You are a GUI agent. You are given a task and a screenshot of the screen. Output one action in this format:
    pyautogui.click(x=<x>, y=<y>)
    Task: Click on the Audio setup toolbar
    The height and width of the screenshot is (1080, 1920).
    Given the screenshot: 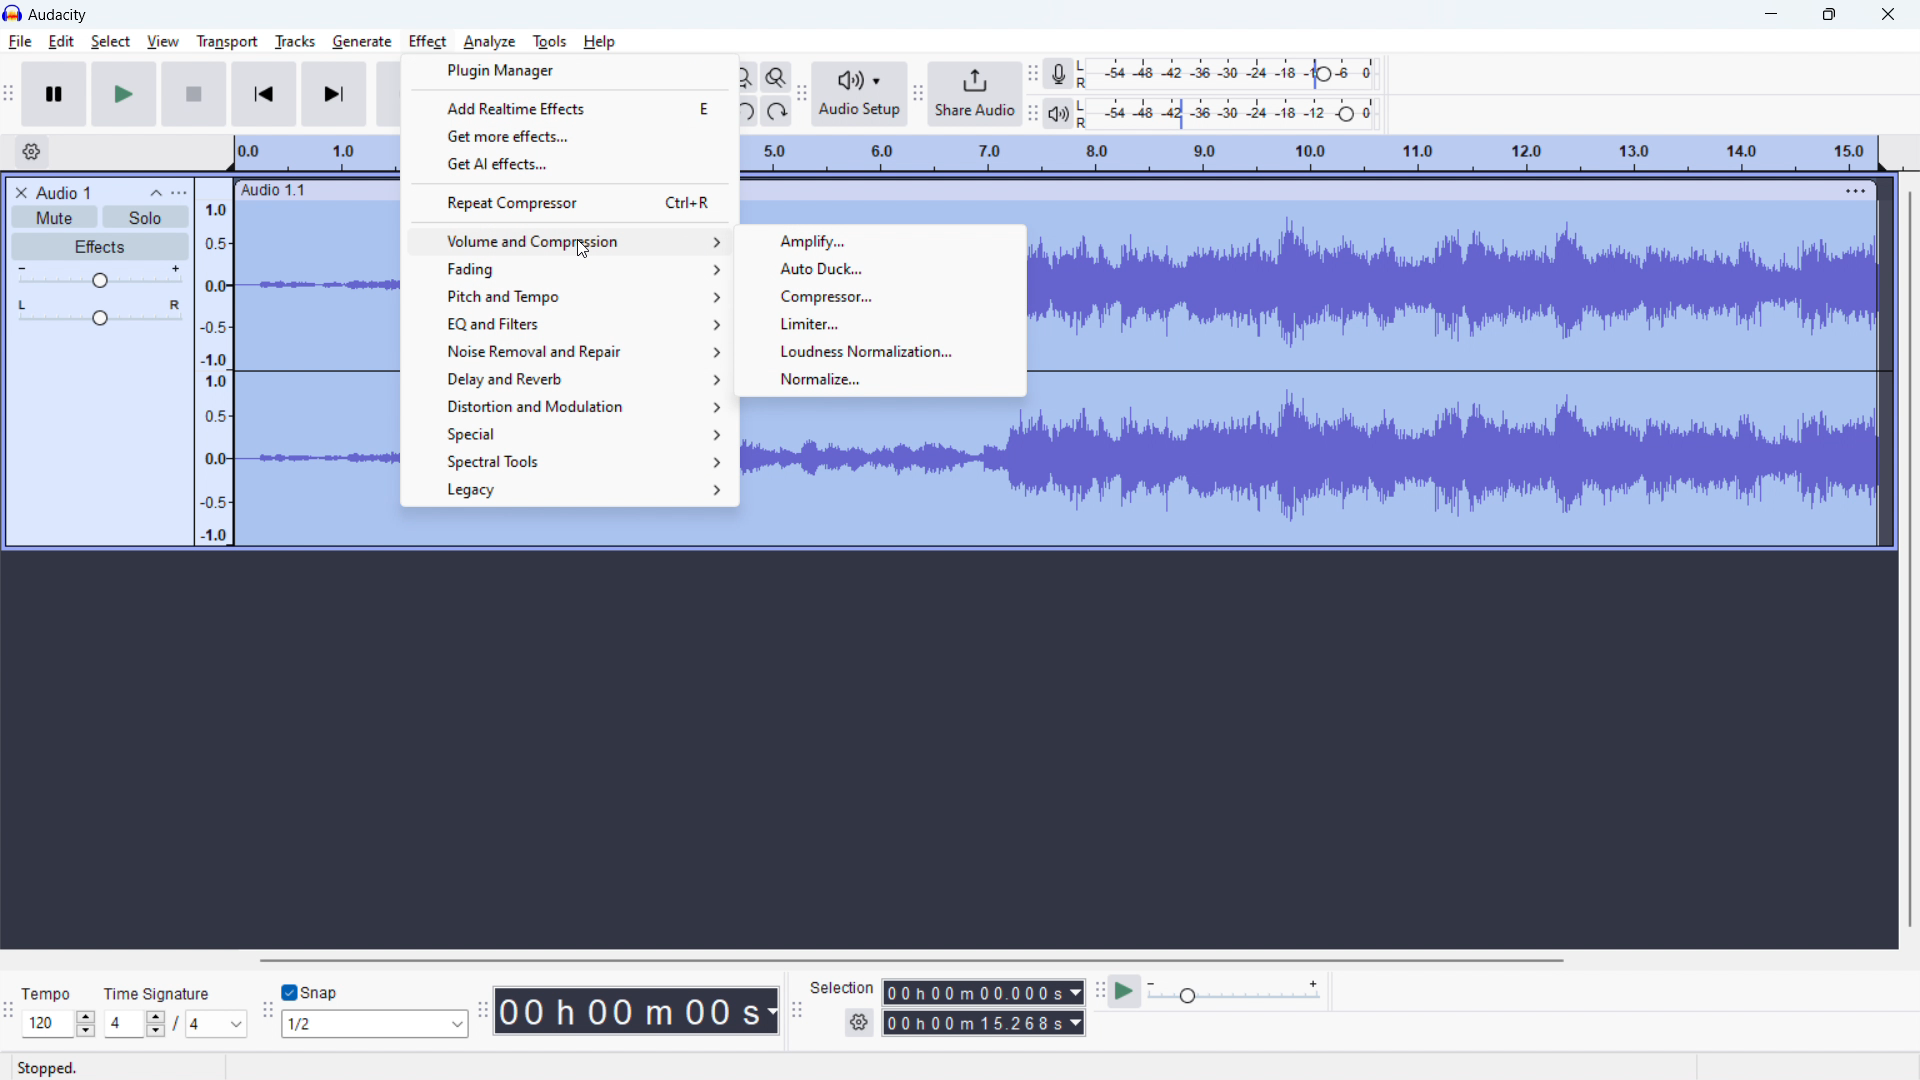 What is the action you would take?
    pyautogui.click(x=802, y=95)
    